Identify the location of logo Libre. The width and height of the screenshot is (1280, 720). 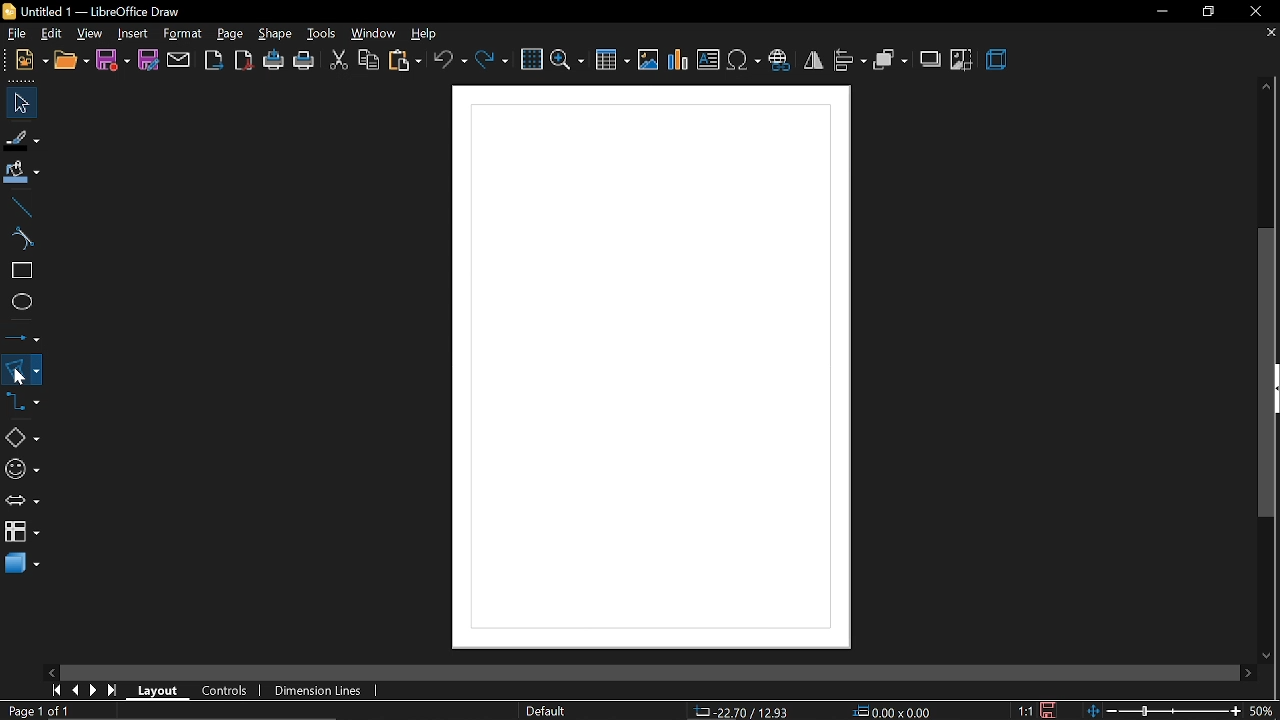
(11, 12).